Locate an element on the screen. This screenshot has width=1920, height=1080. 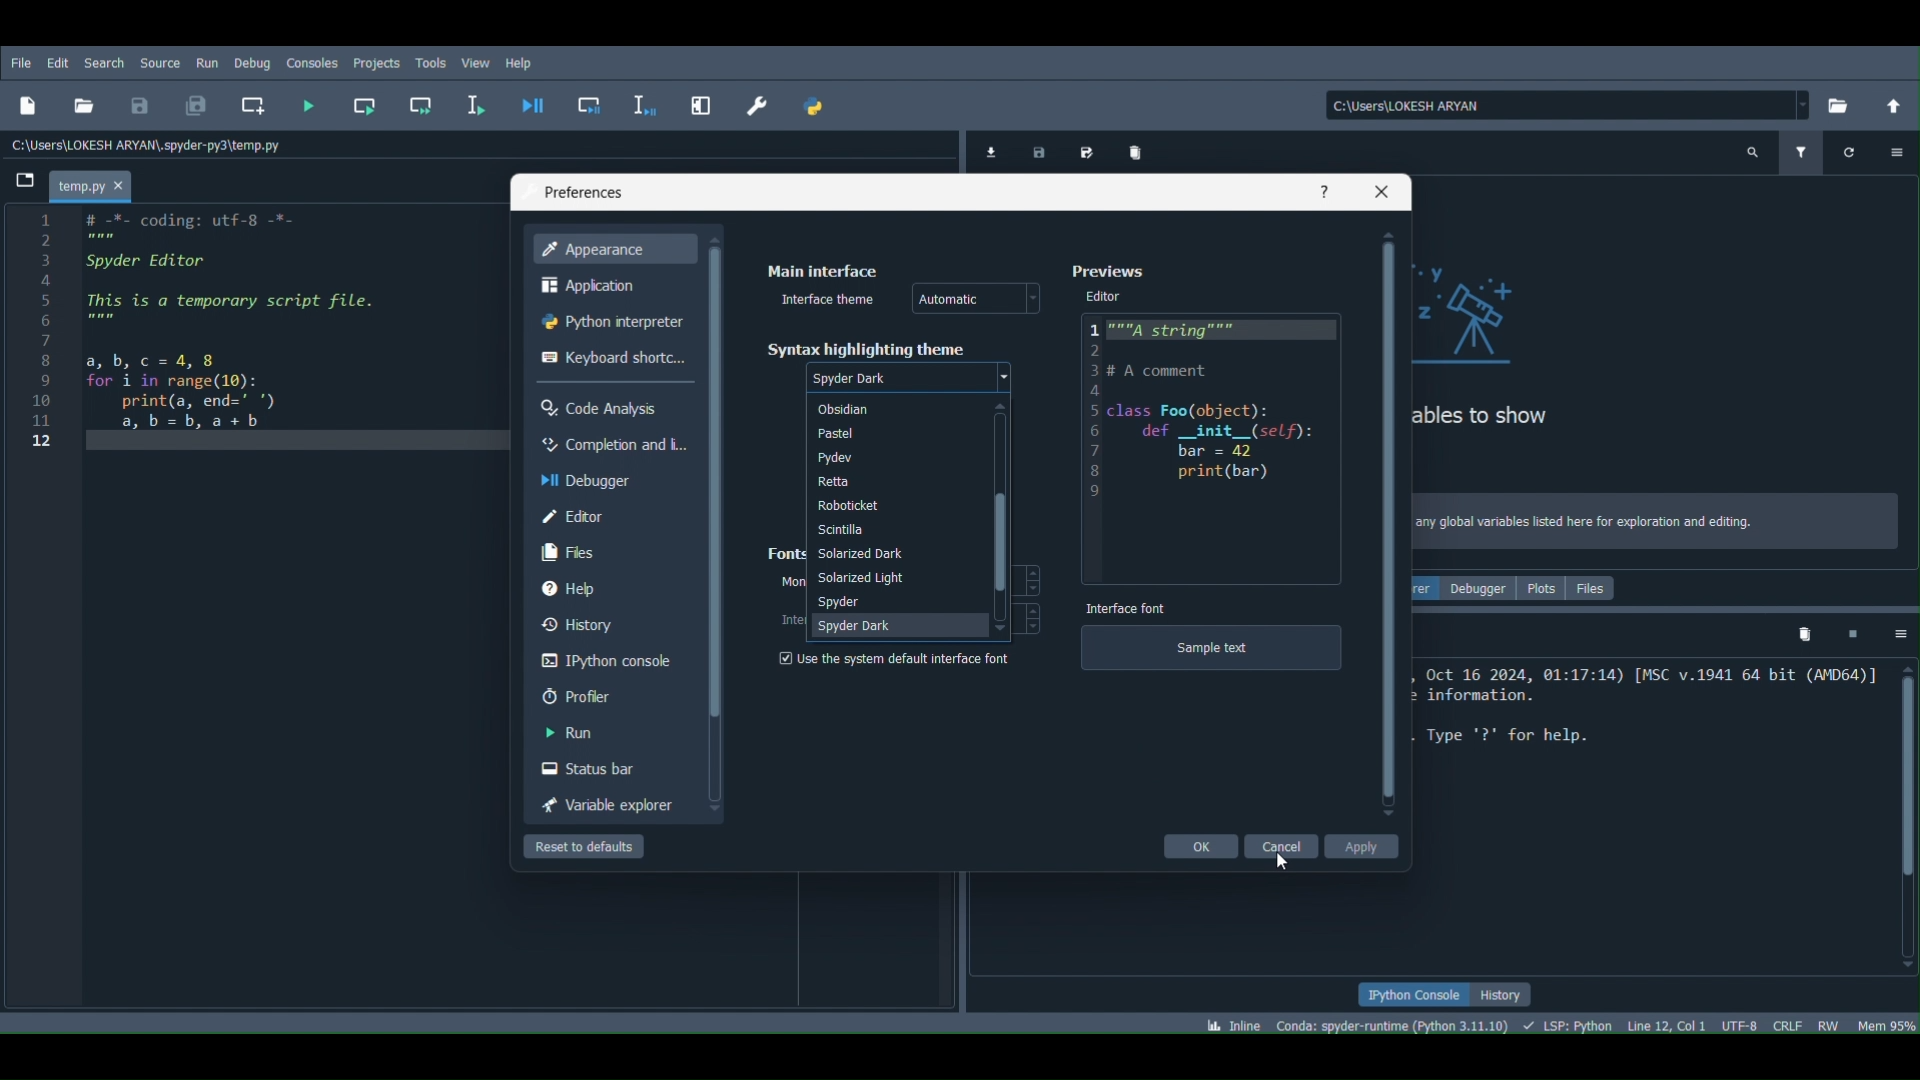
Import data is located at coordinates (989, 149).